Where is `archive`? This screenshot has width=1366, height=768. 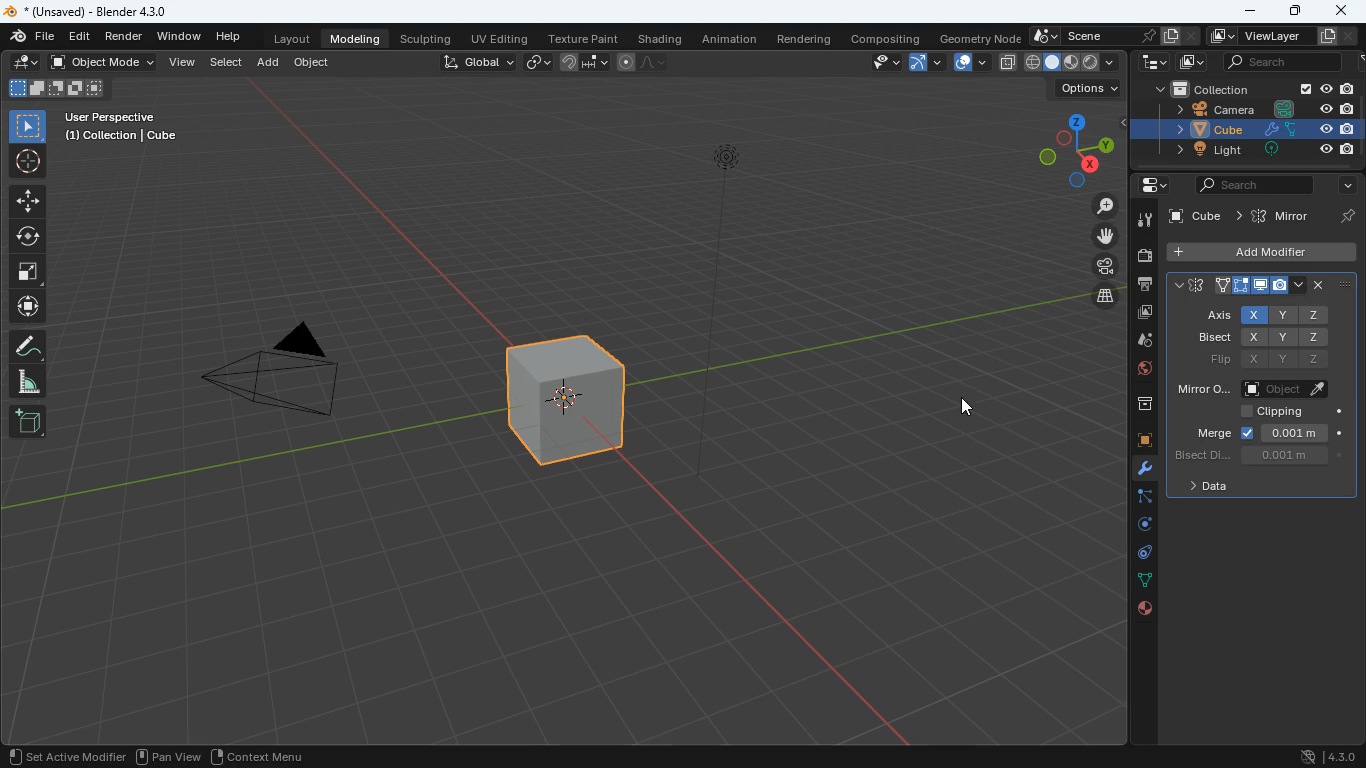 archive is located at coordinates (1135, 405).